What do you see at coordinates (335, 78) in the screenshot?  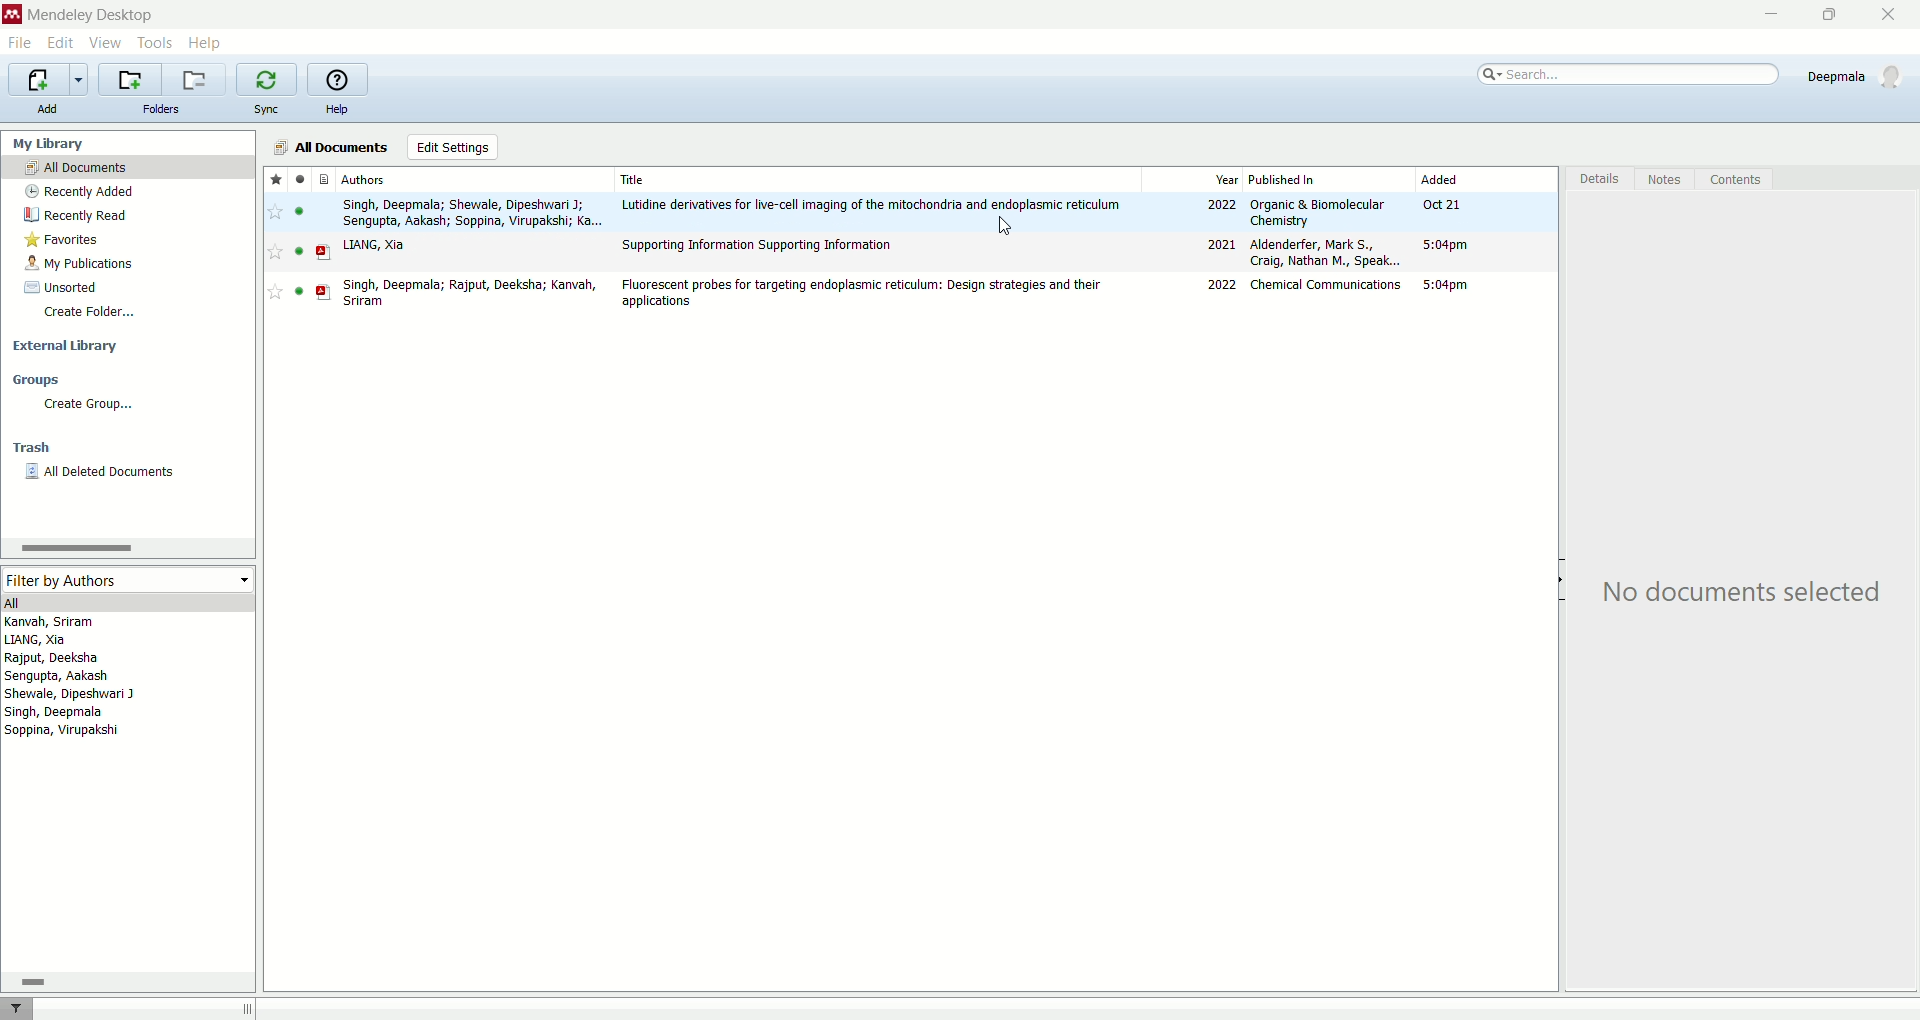 I see `online help guide for mendeley` at bounding box center [335, 78].